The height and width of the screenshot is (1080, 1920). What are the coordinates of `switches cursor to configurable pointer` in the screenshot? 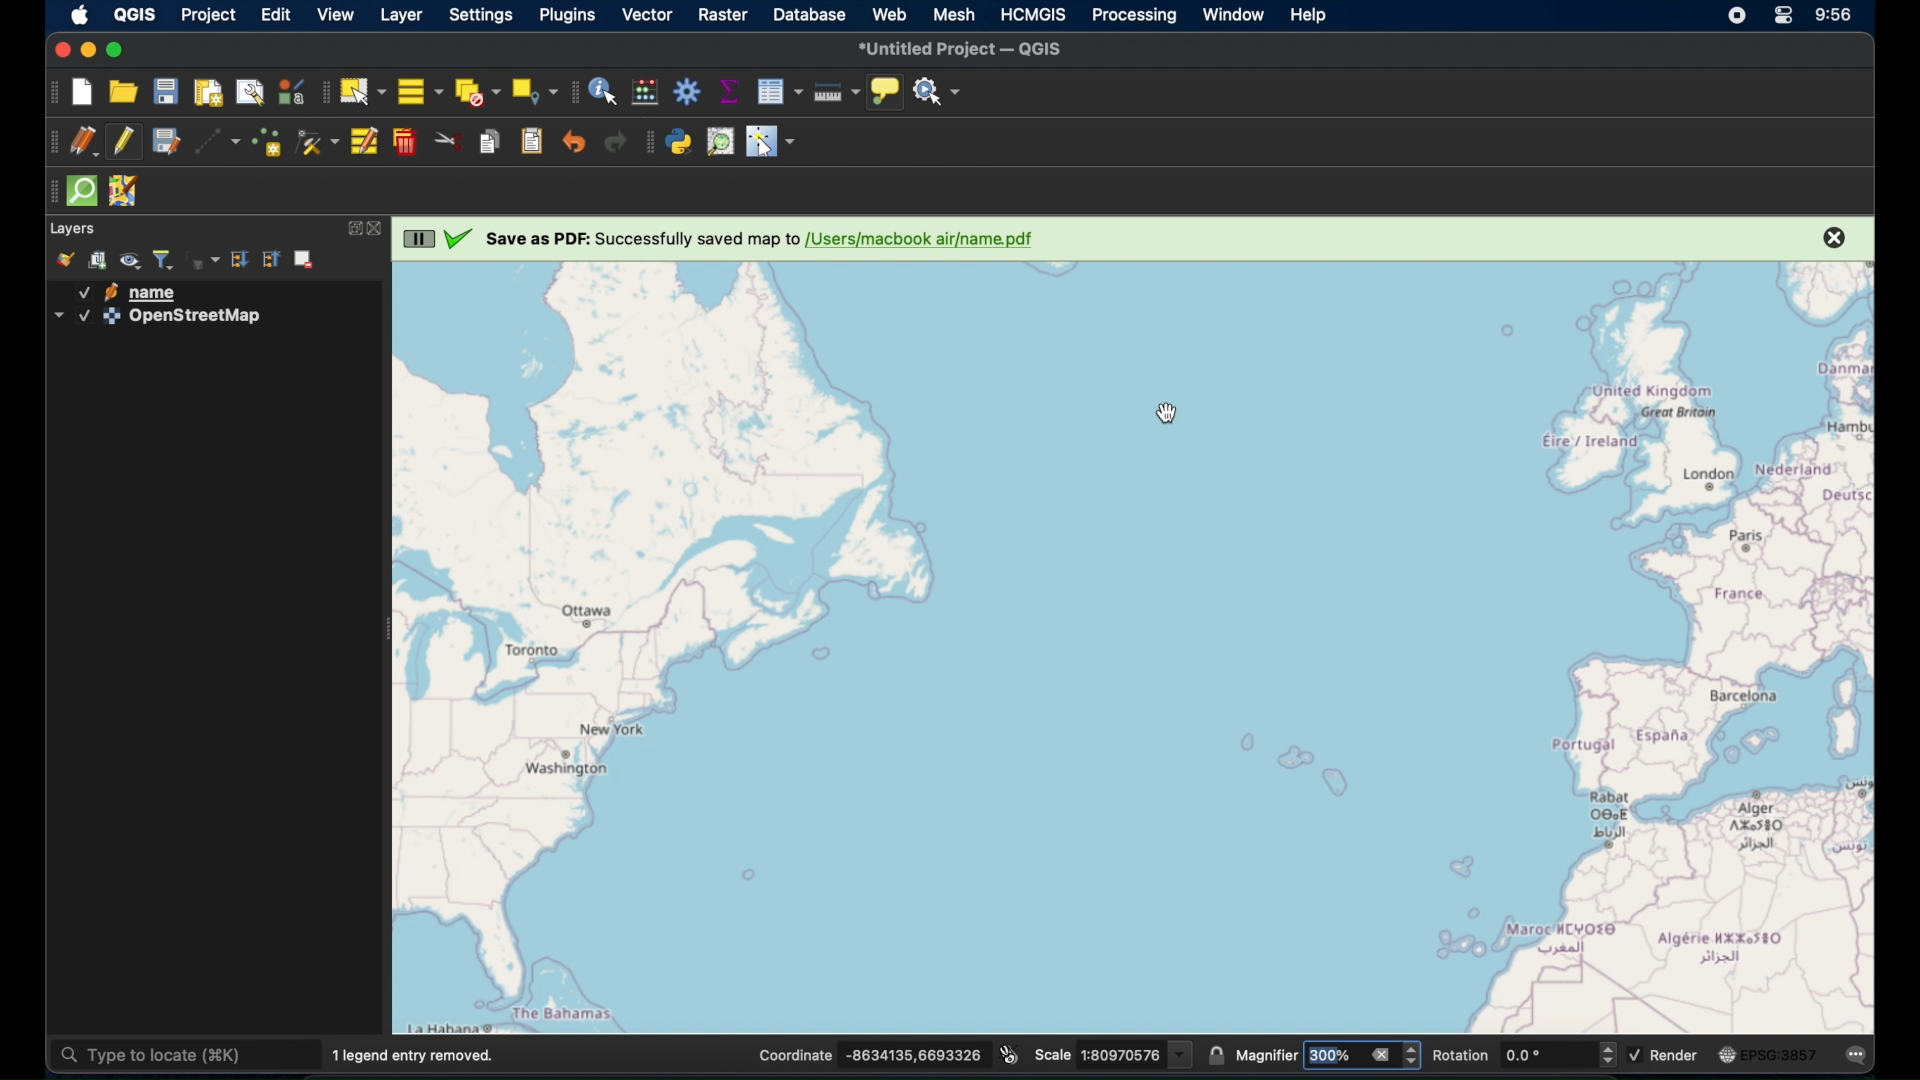 It's located at (773, 144).